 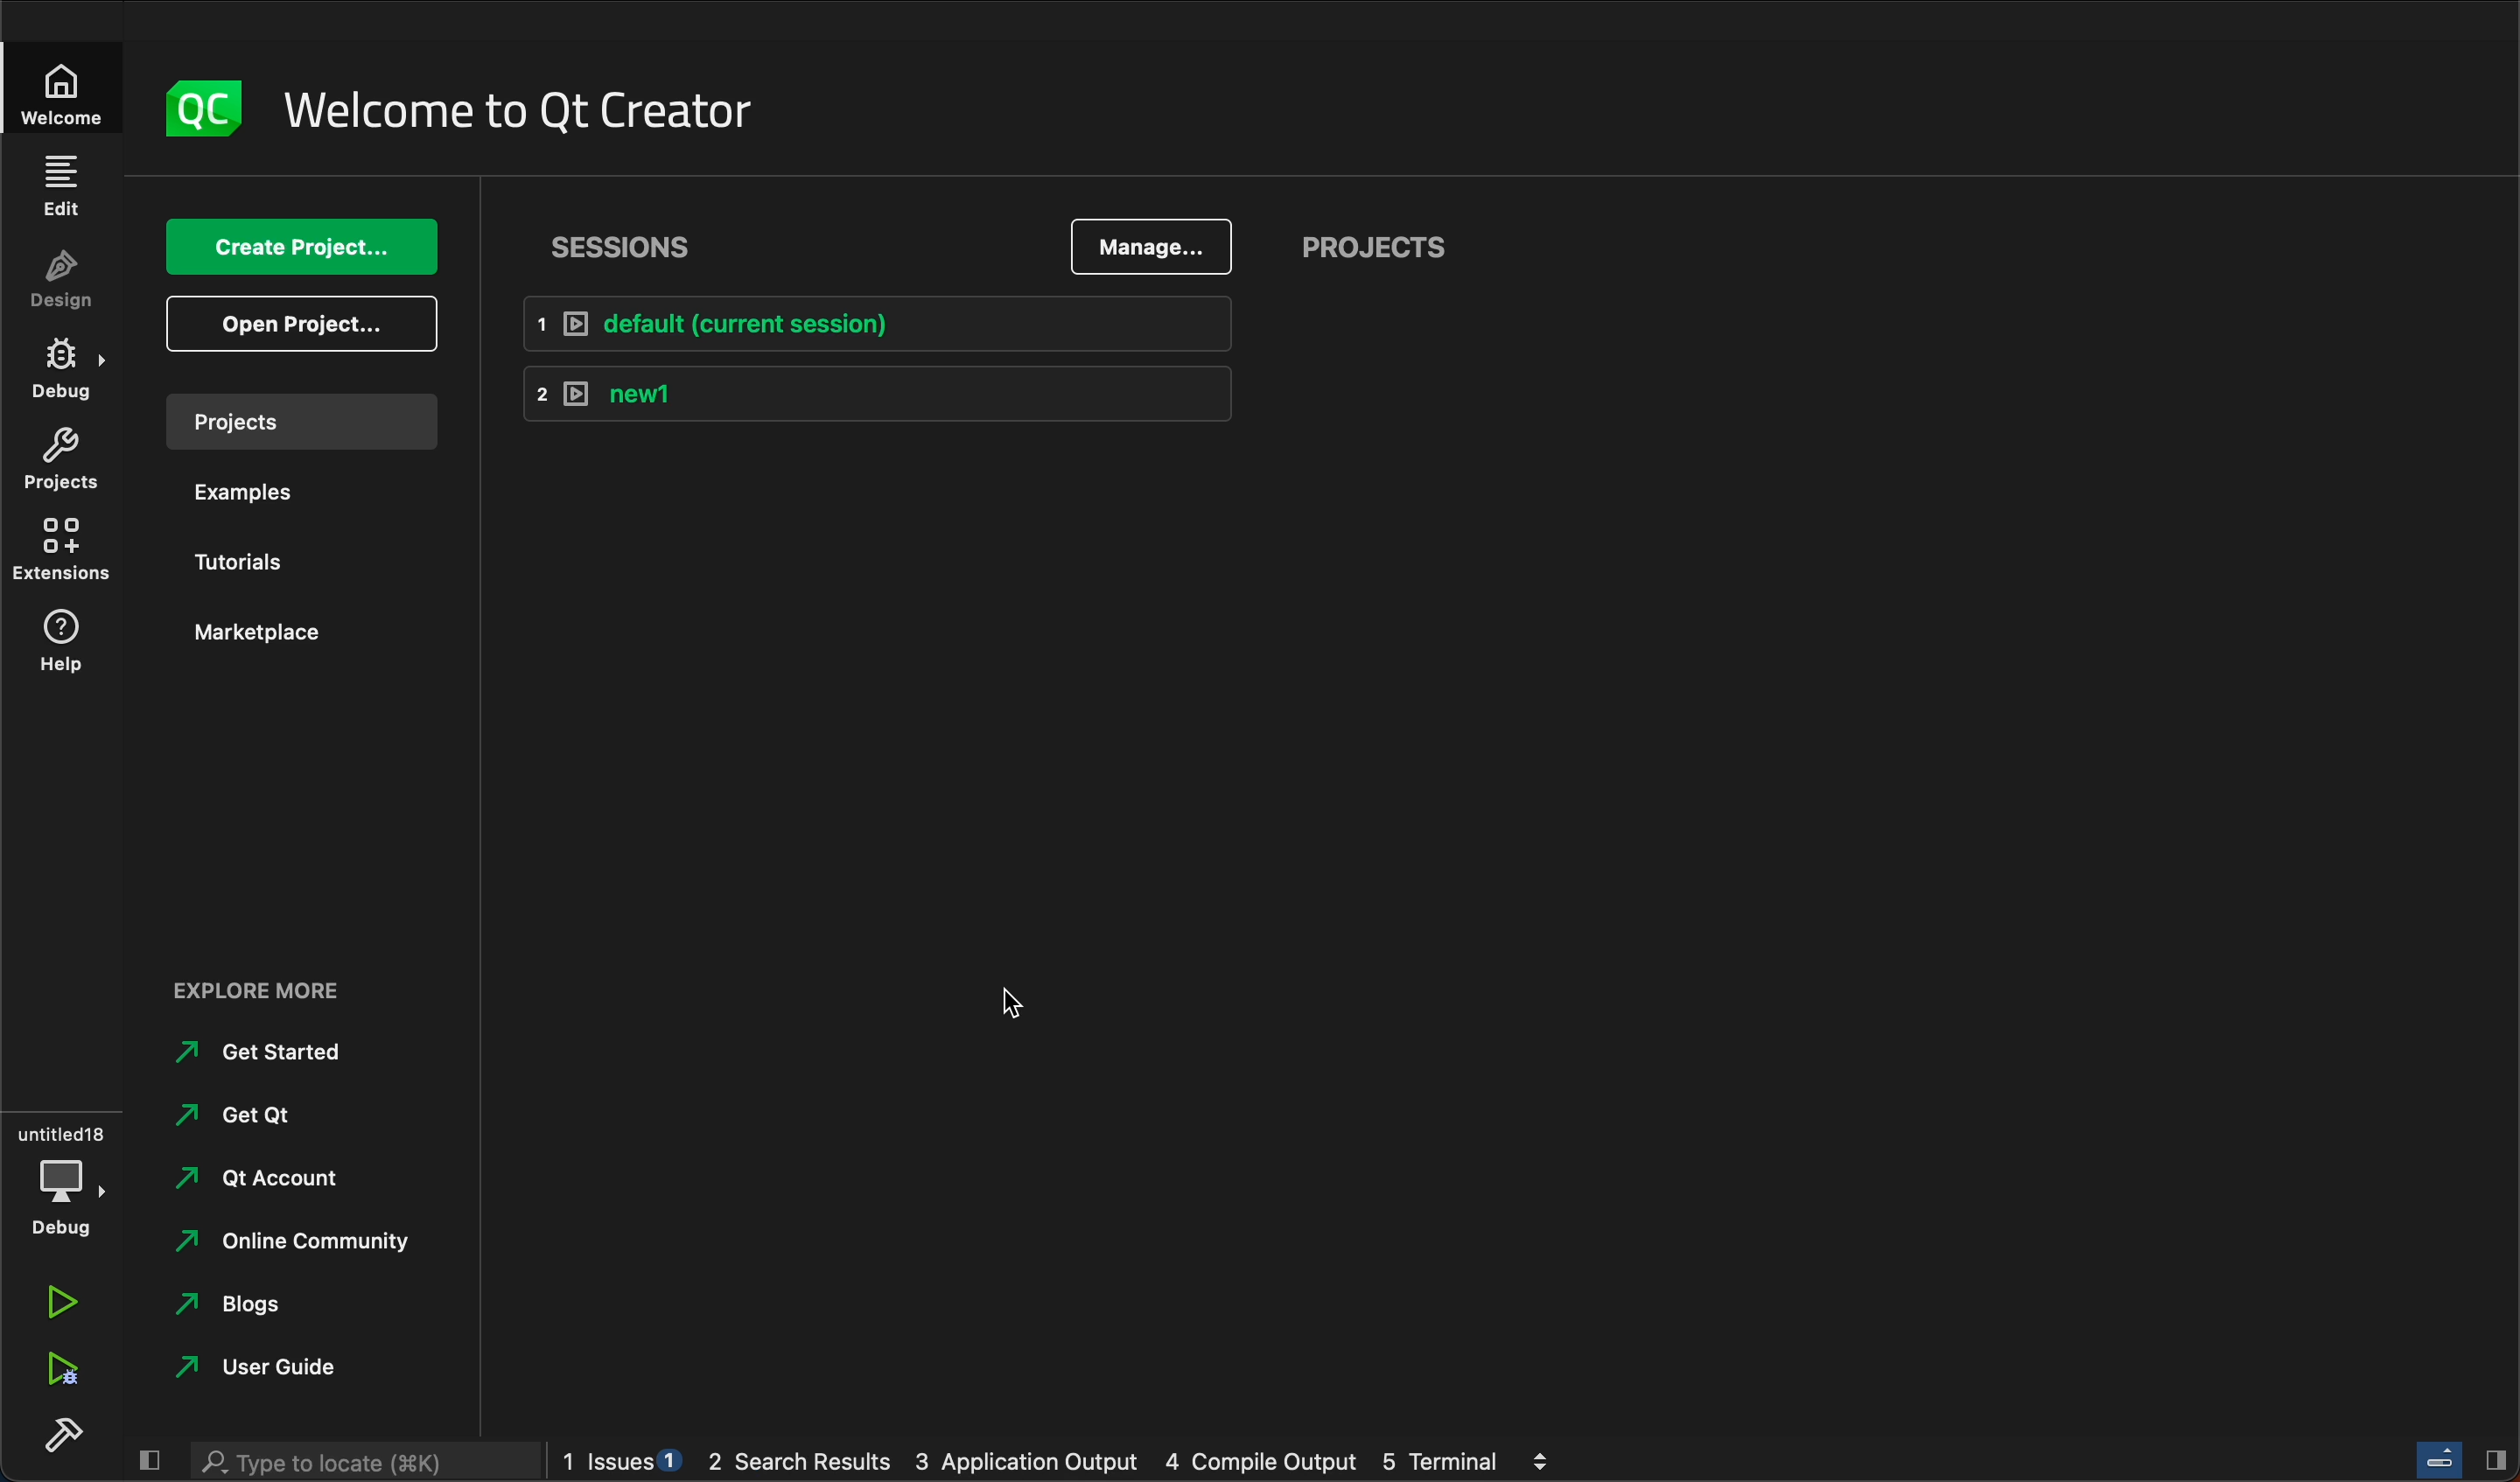 What do you see at coordinates (264, 632) in the screenshot?
I see `marketplace` at bounding box center [264, 632].